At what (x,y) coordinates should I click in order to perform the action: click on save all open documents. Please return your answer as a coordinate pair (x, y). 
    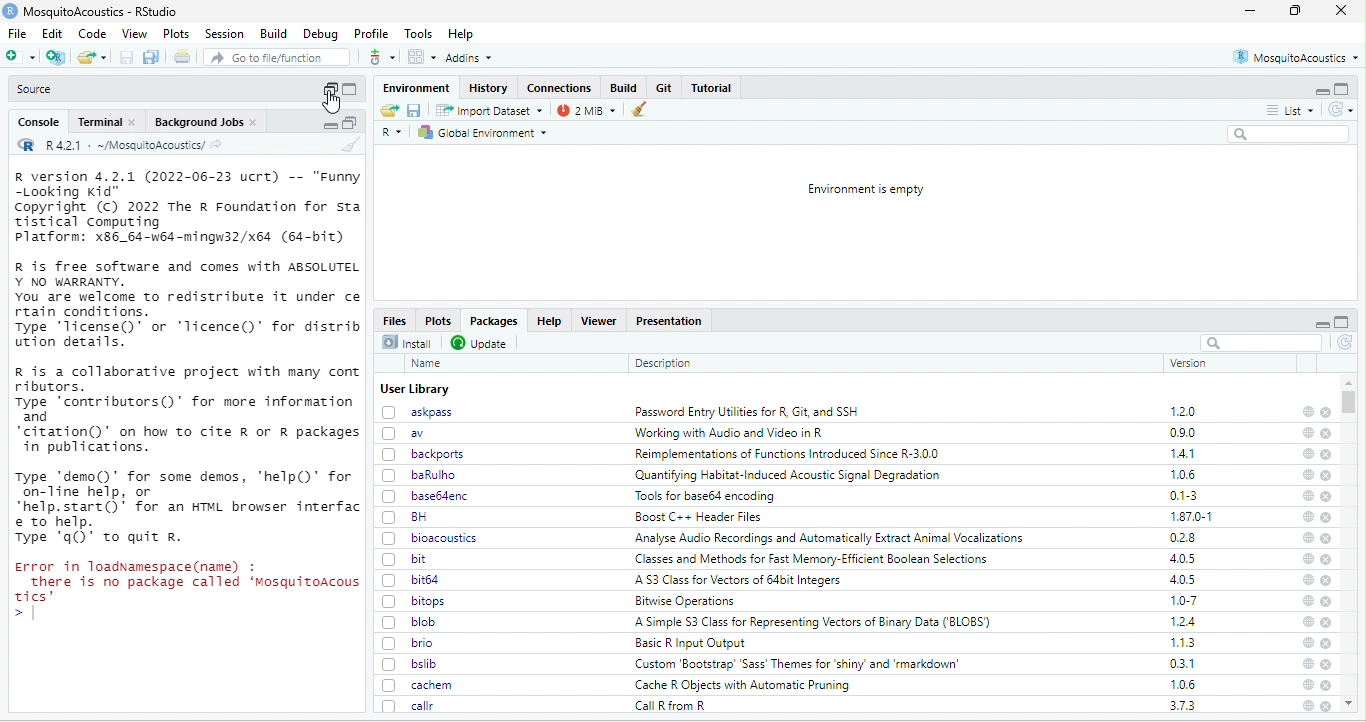
    Looking at the image, I should click on (152, 57).